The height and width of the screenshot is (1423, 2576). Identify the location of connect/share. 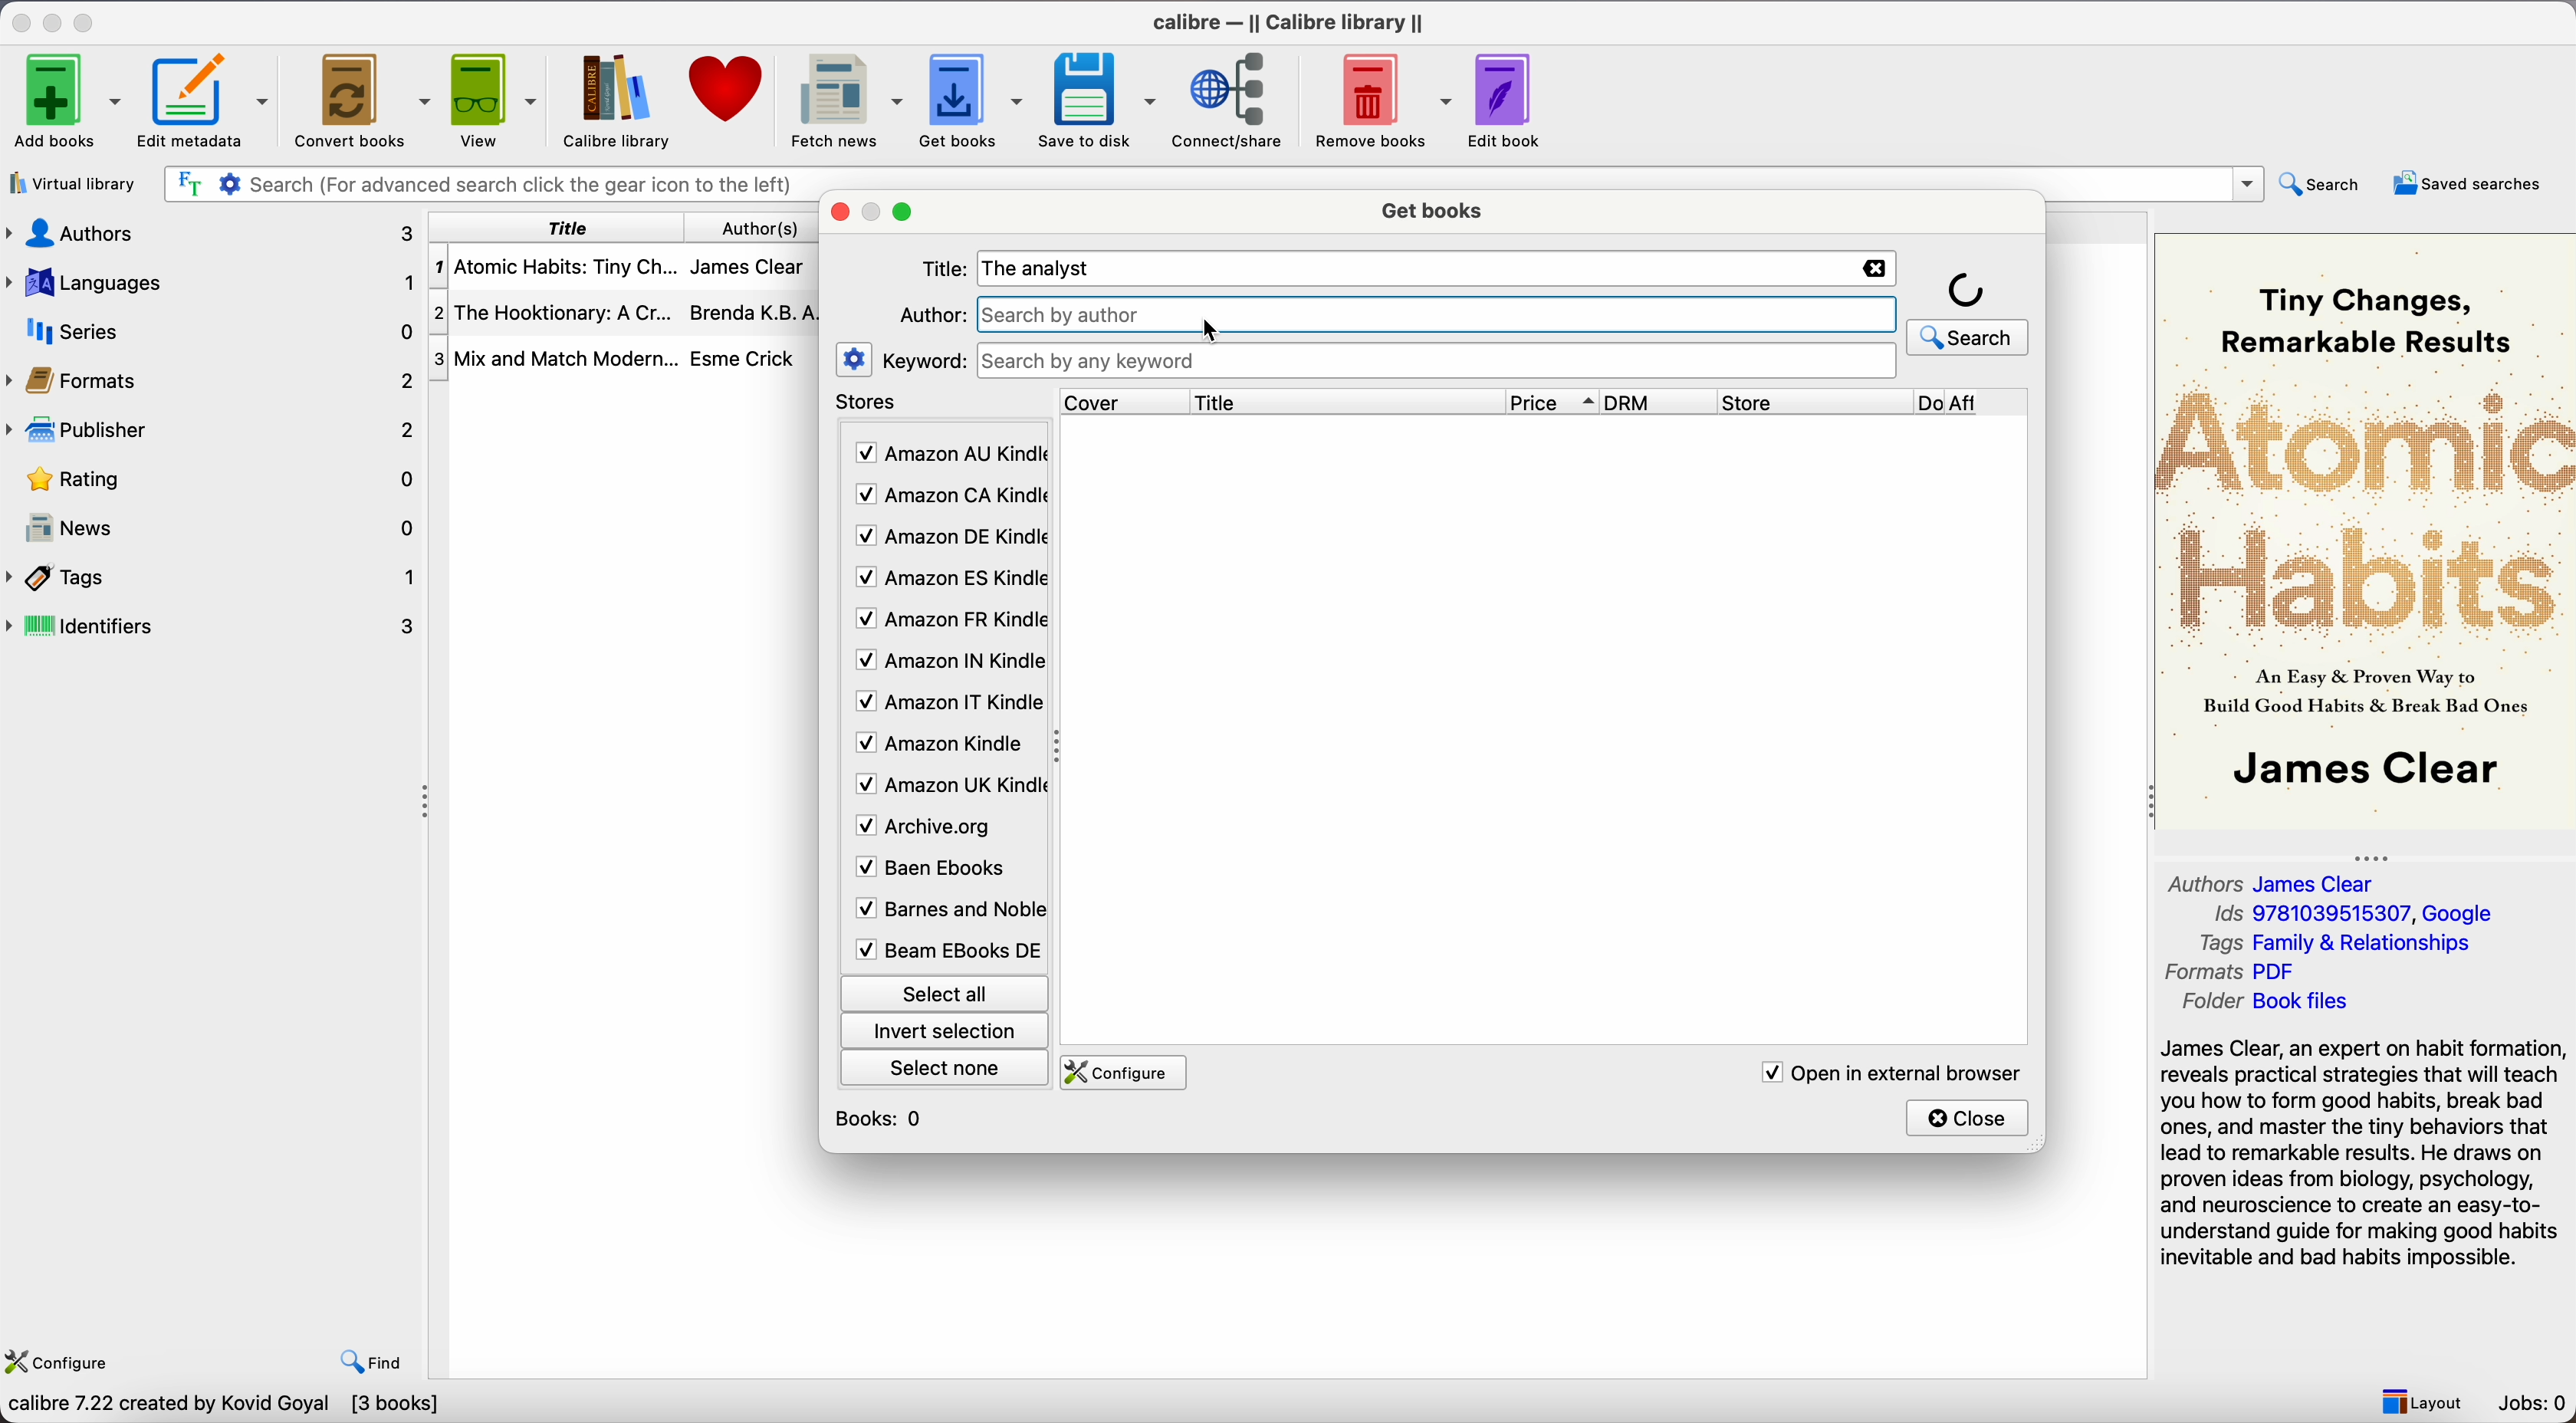
(1231, 101).